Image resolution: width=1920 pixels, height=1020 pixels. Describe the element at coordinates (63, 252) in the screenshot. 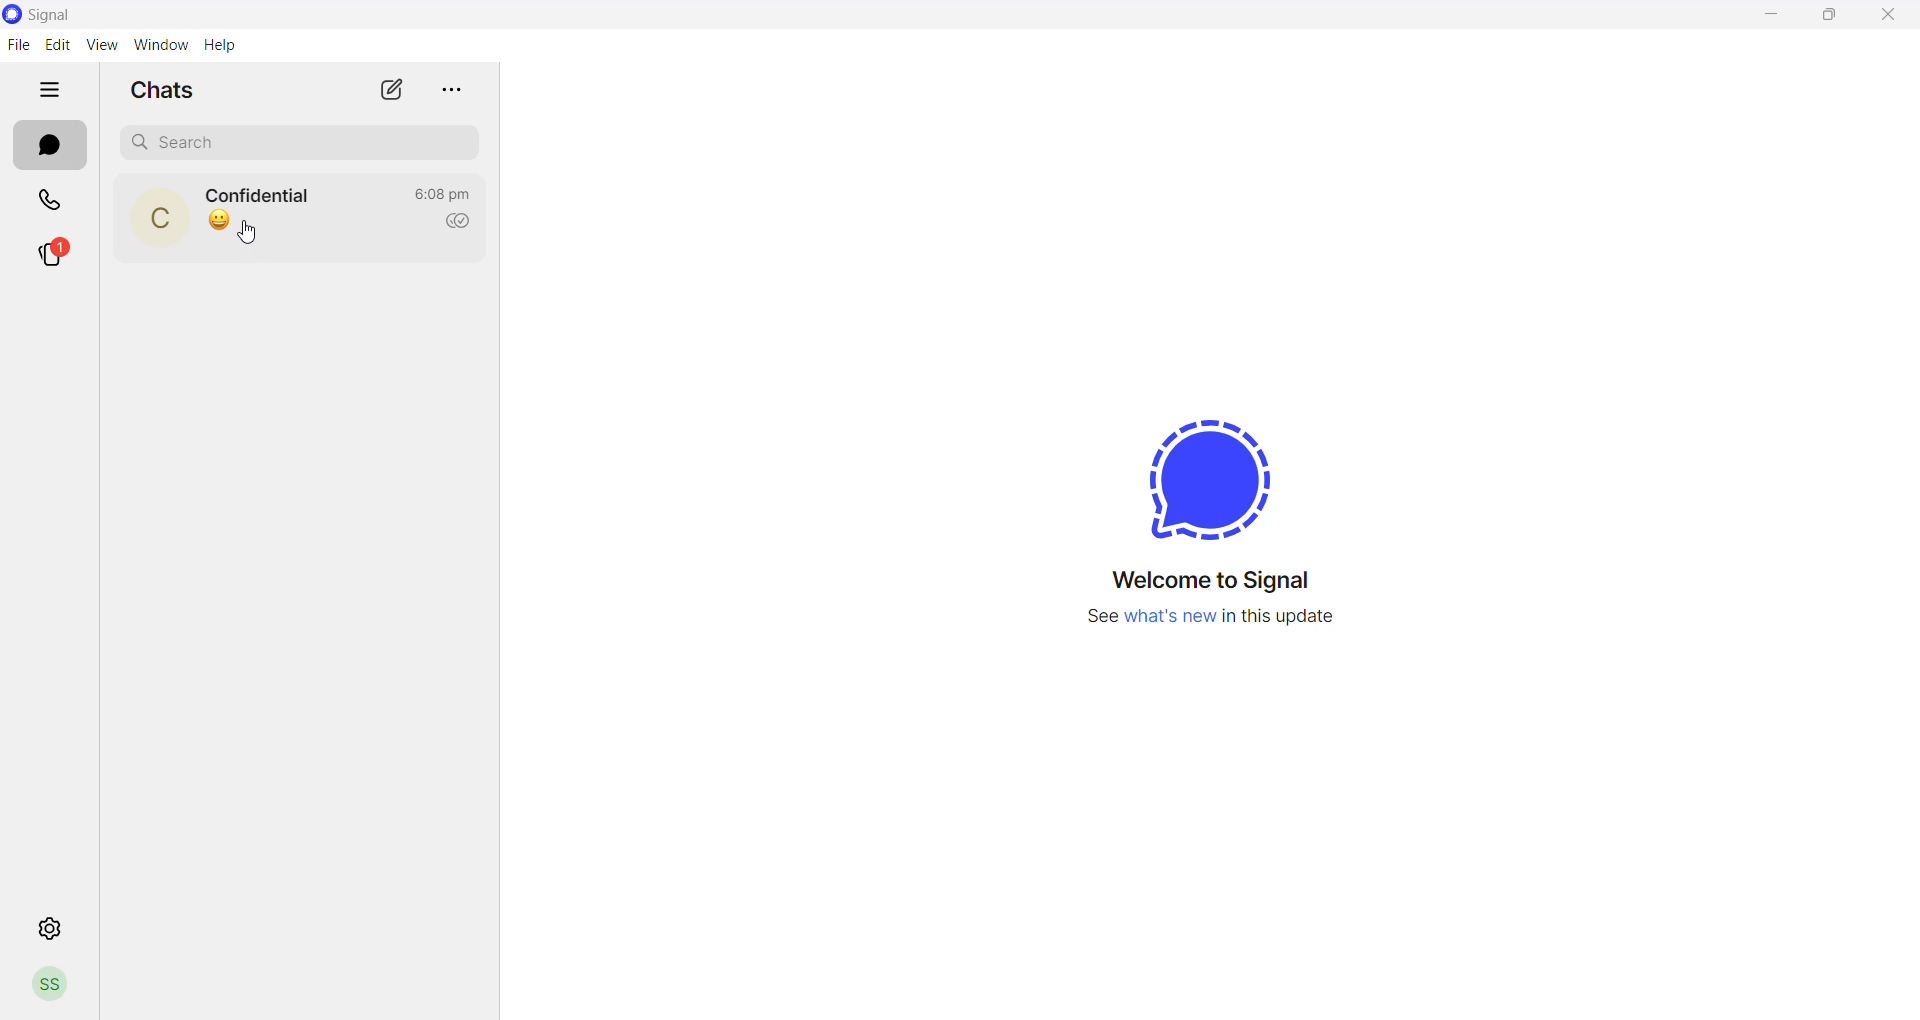

I see `stories` at that location.